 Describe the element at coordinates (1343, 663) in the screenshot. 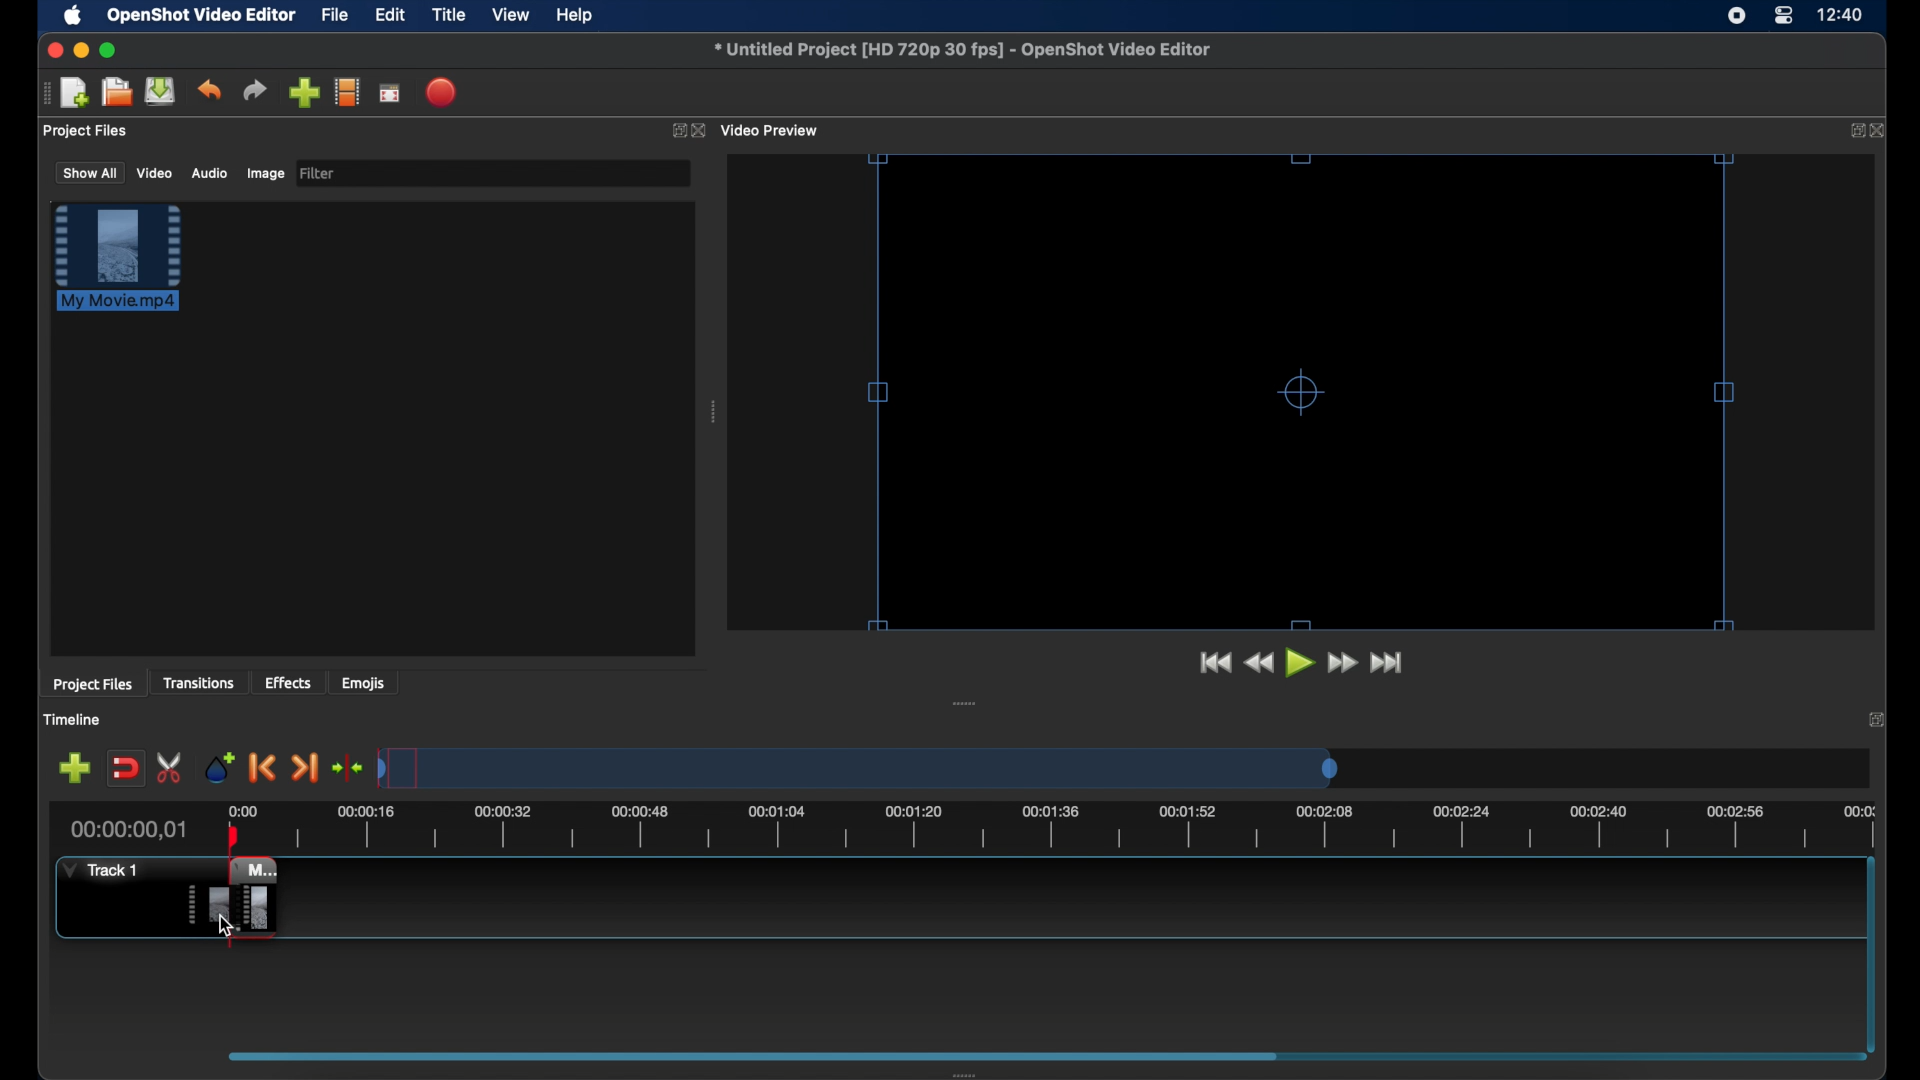

I see `fast forward` at that location.